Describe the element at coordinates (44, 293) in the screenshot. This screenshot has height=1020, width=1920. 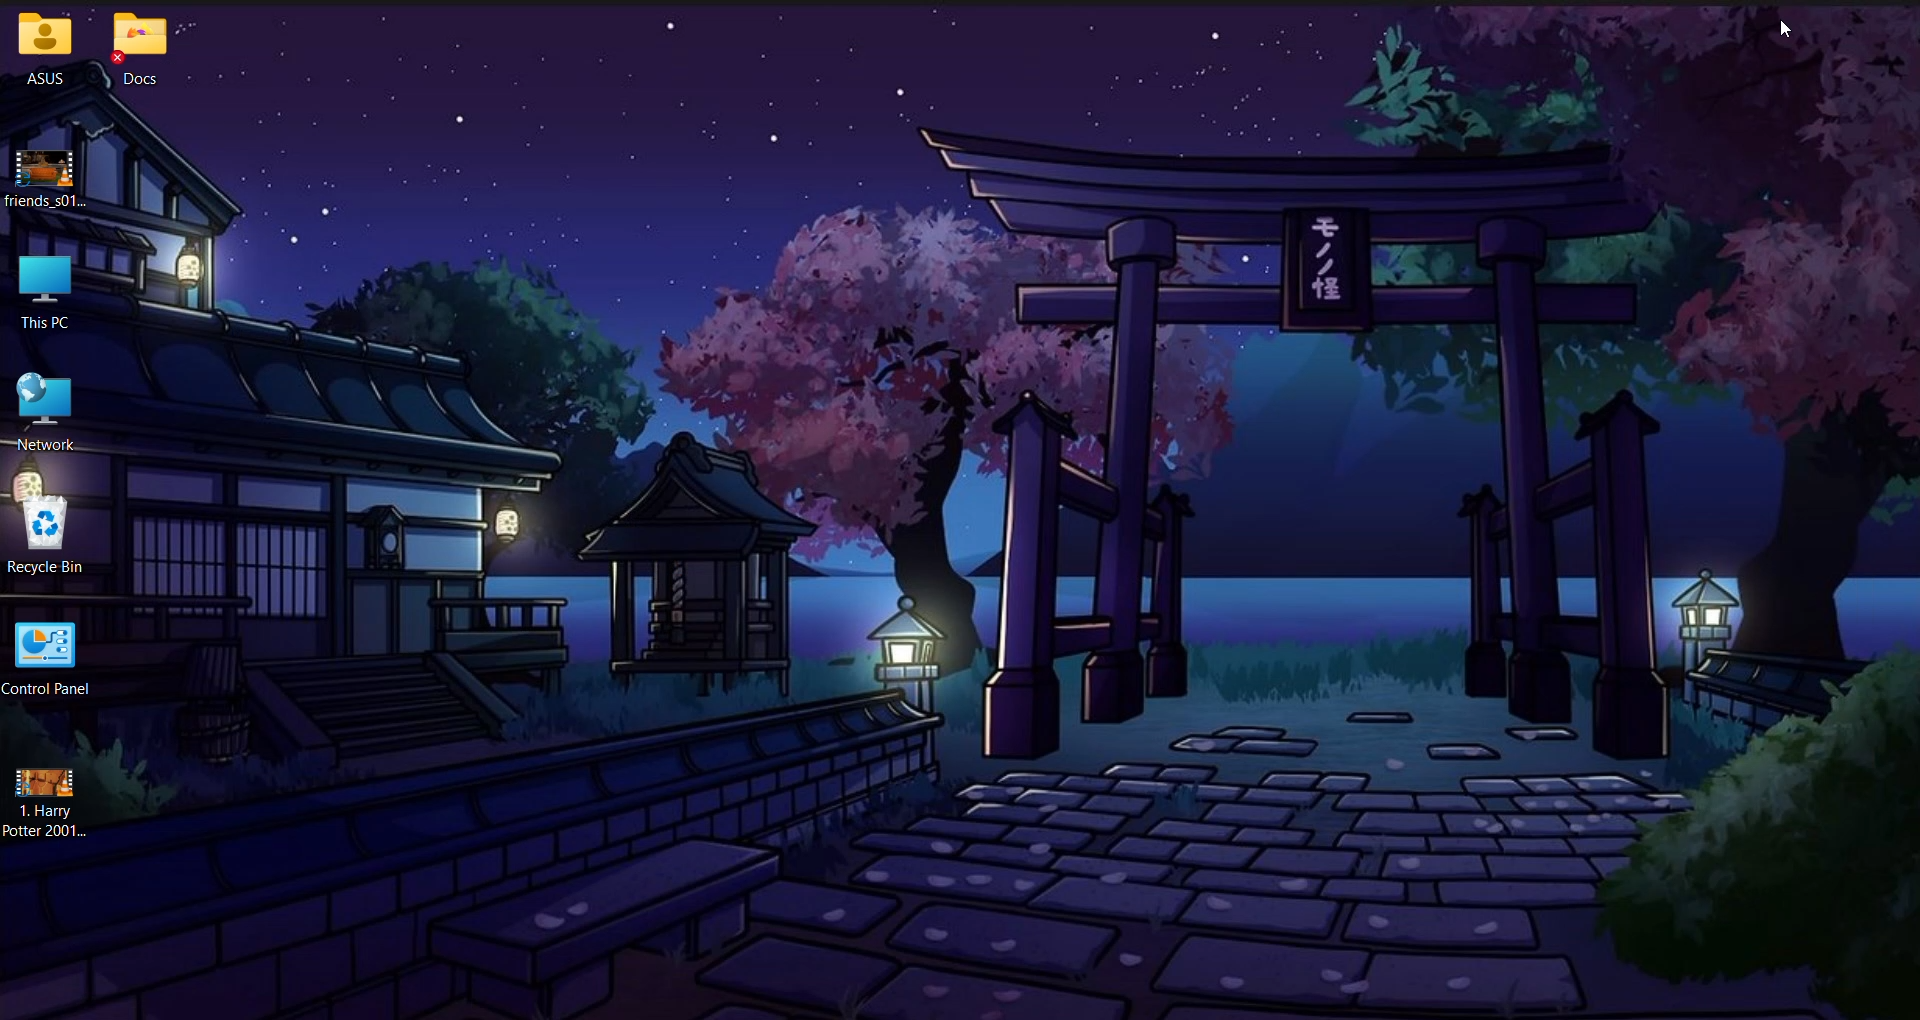
I see `This PC` at that location.